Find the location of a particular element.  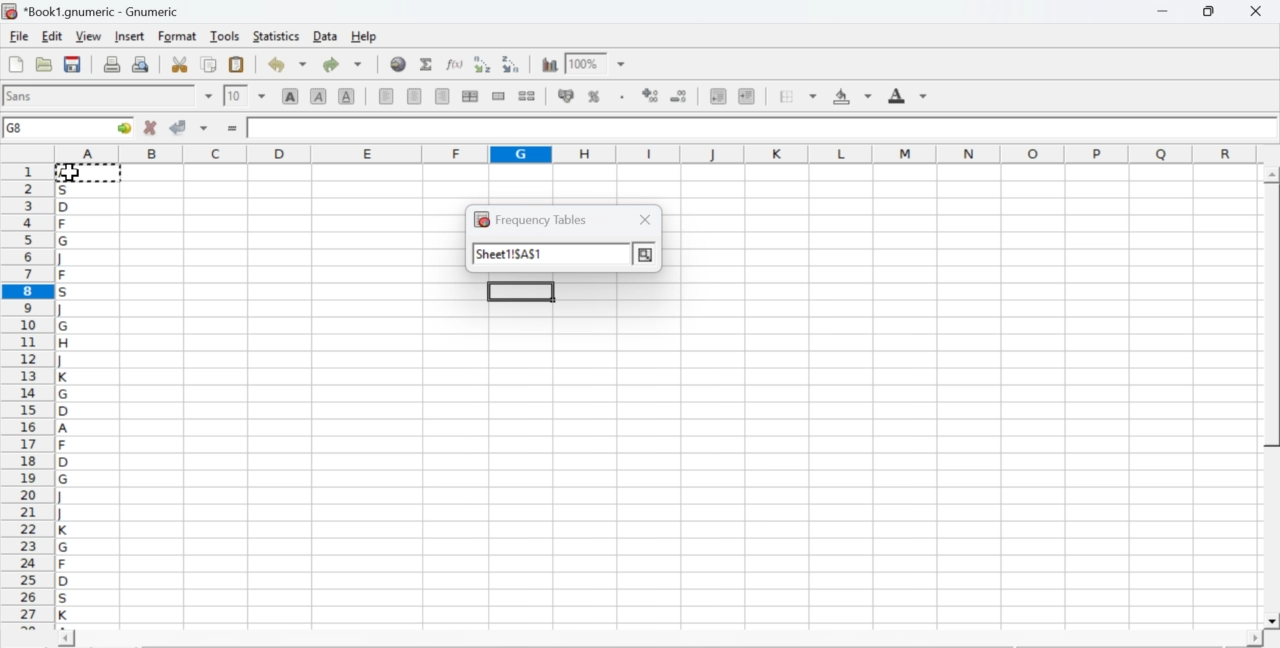

paste is located at coordinates (238, 65).